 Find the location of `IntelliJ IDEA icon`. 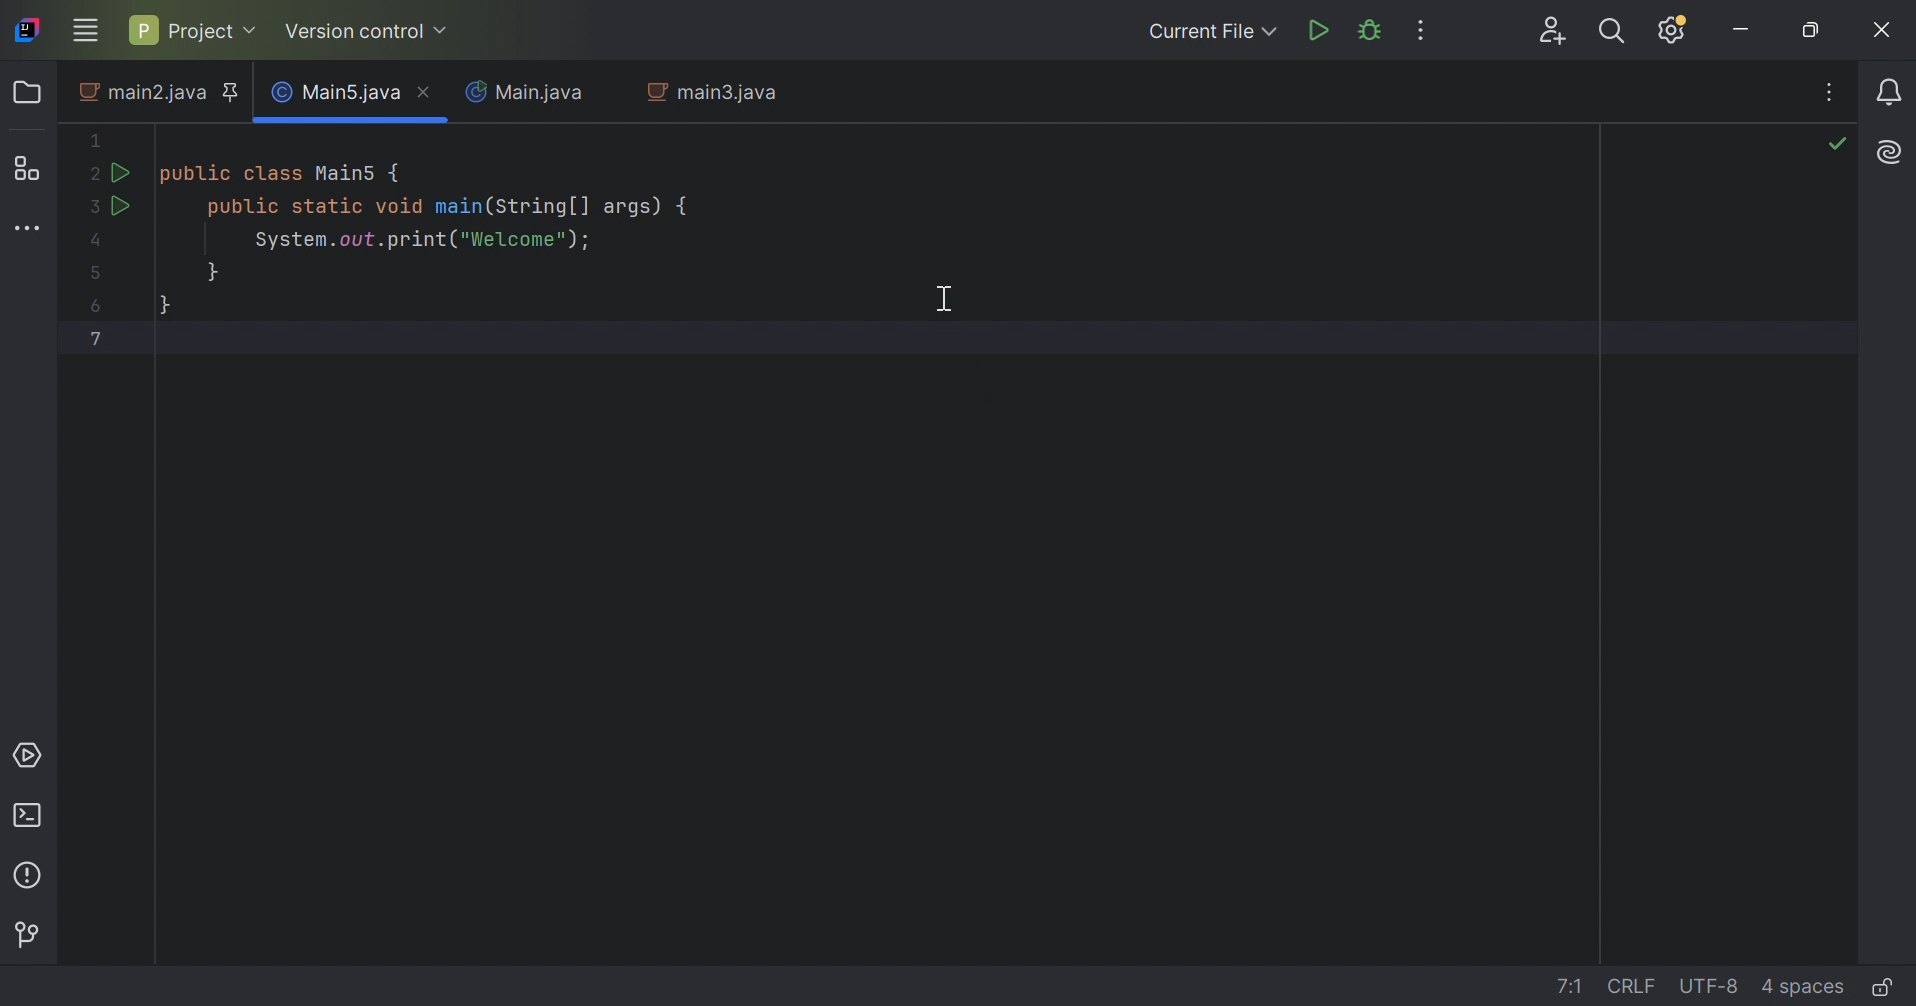

IntelliJ IDEA icon is located at coordinates (30, 29).